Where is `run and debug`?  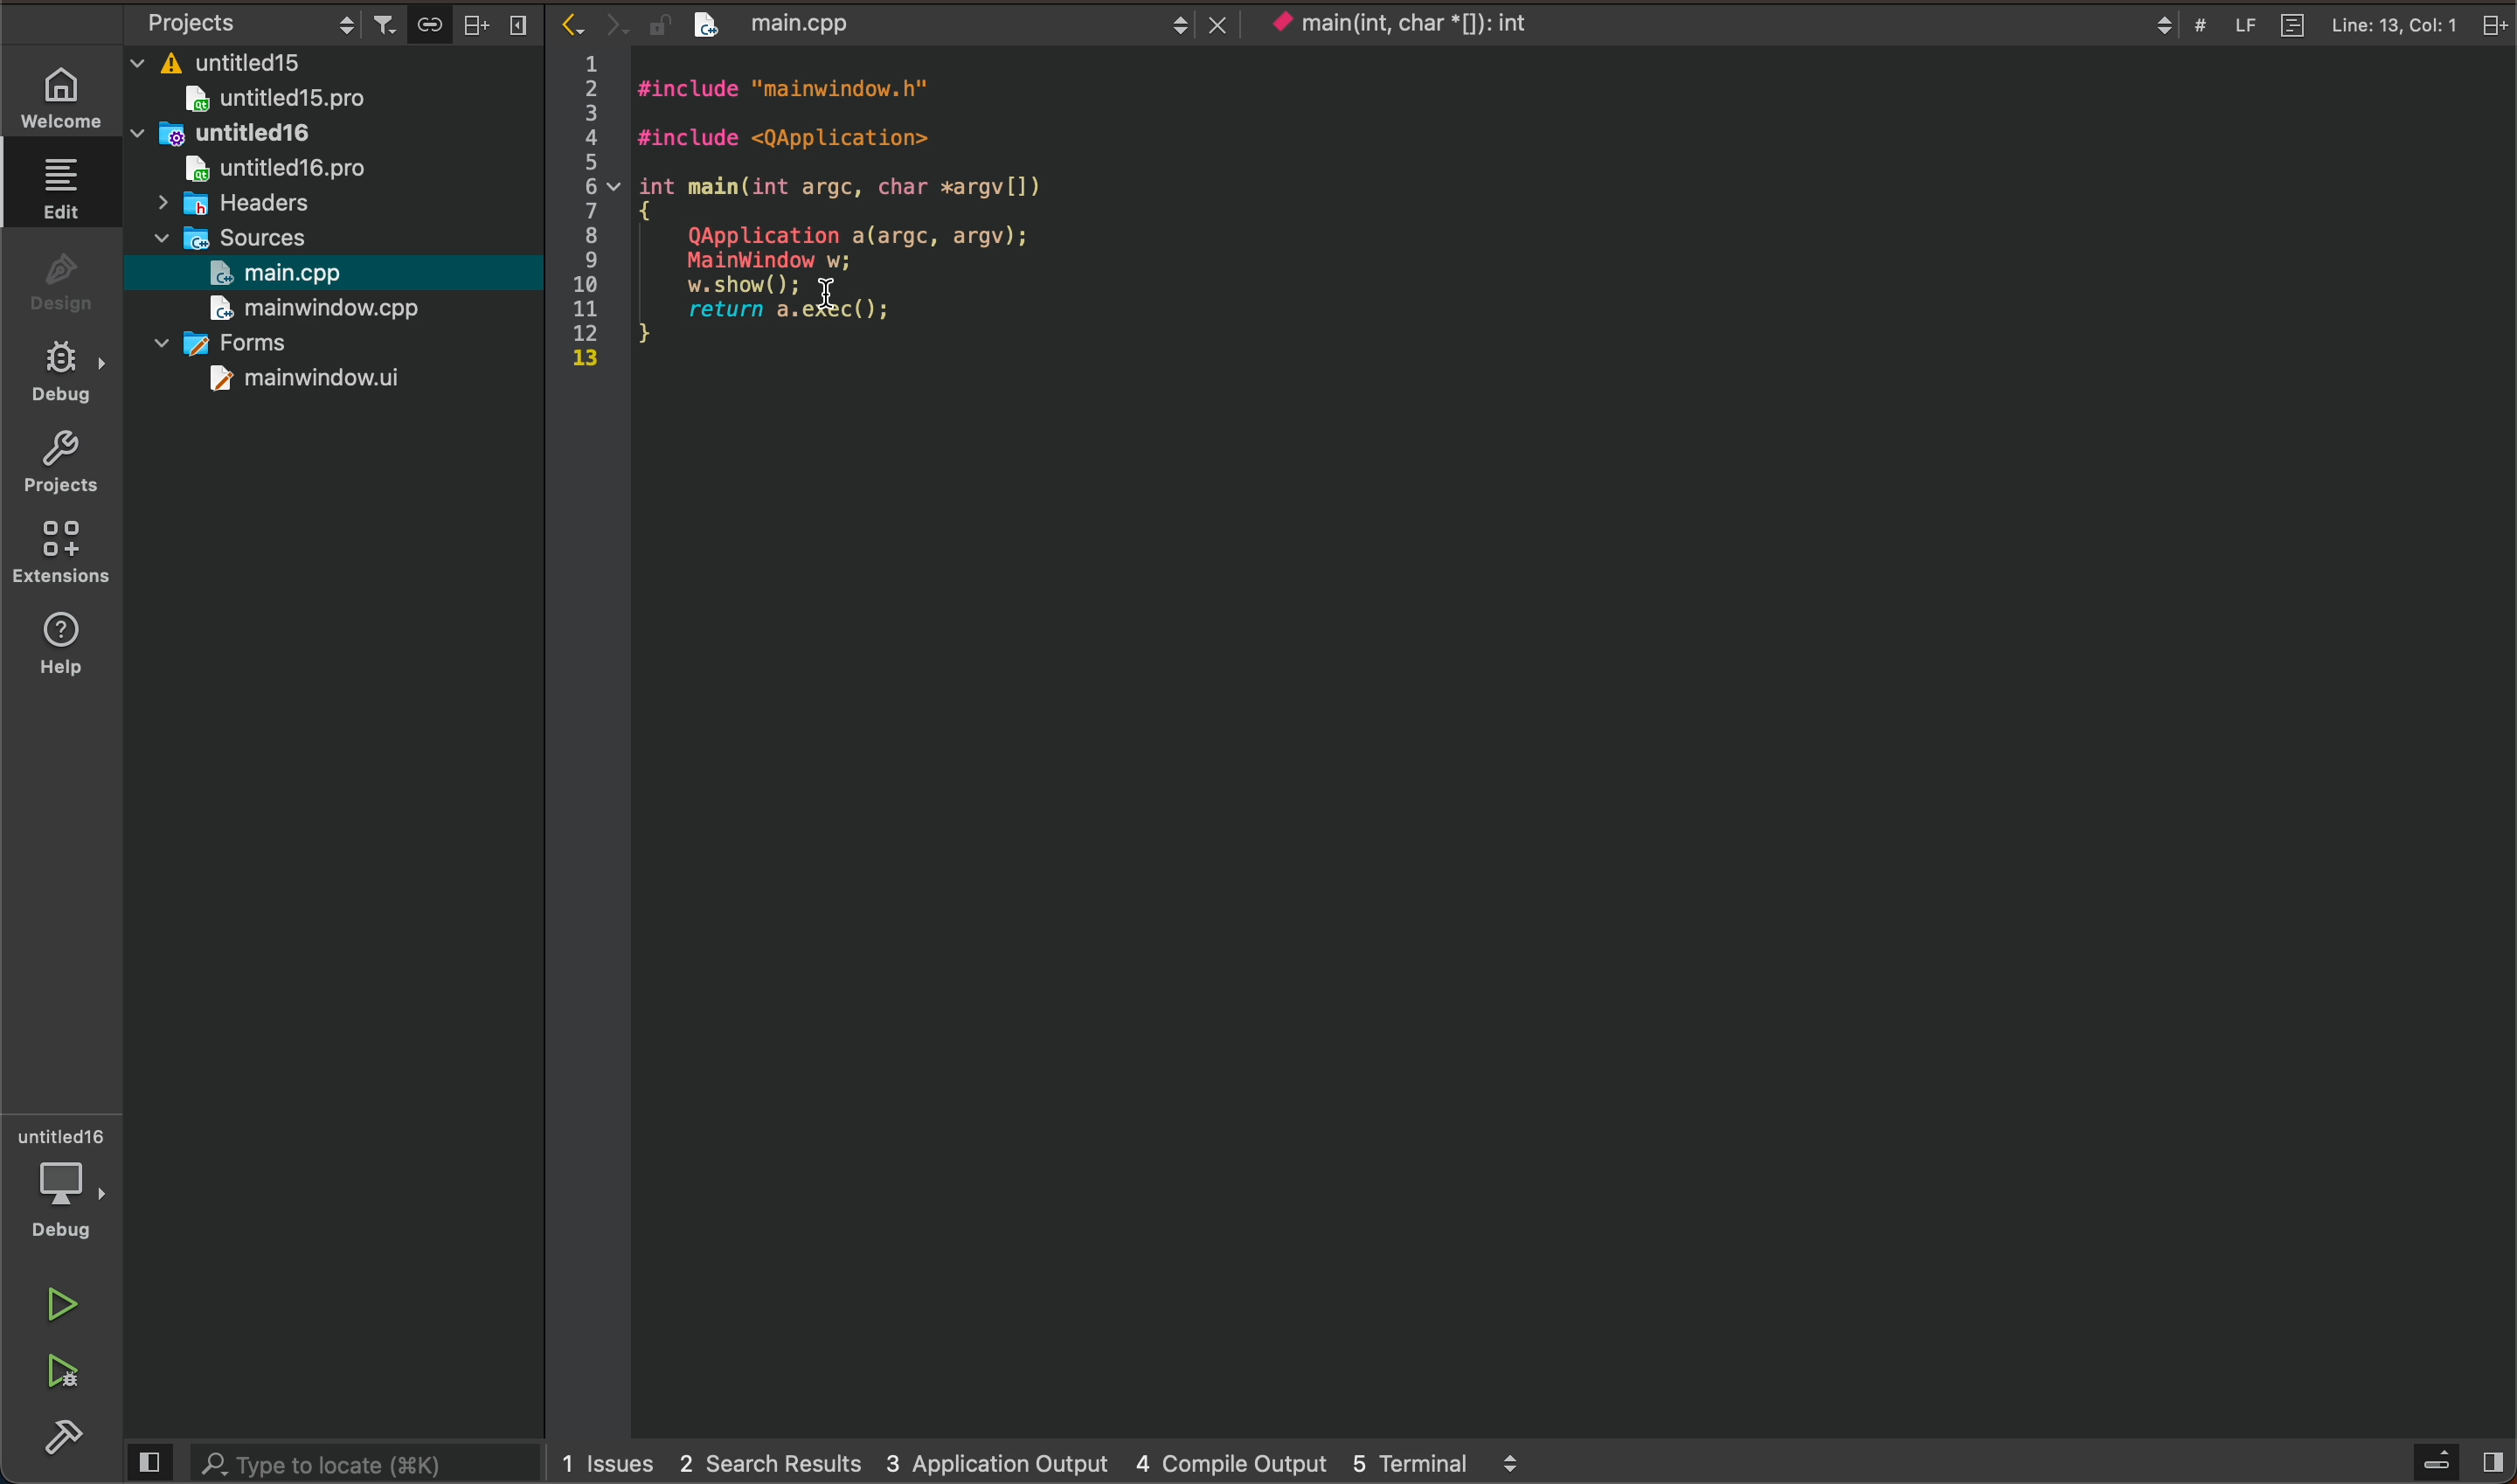 run and debug is located at coordinates (51, 1369).